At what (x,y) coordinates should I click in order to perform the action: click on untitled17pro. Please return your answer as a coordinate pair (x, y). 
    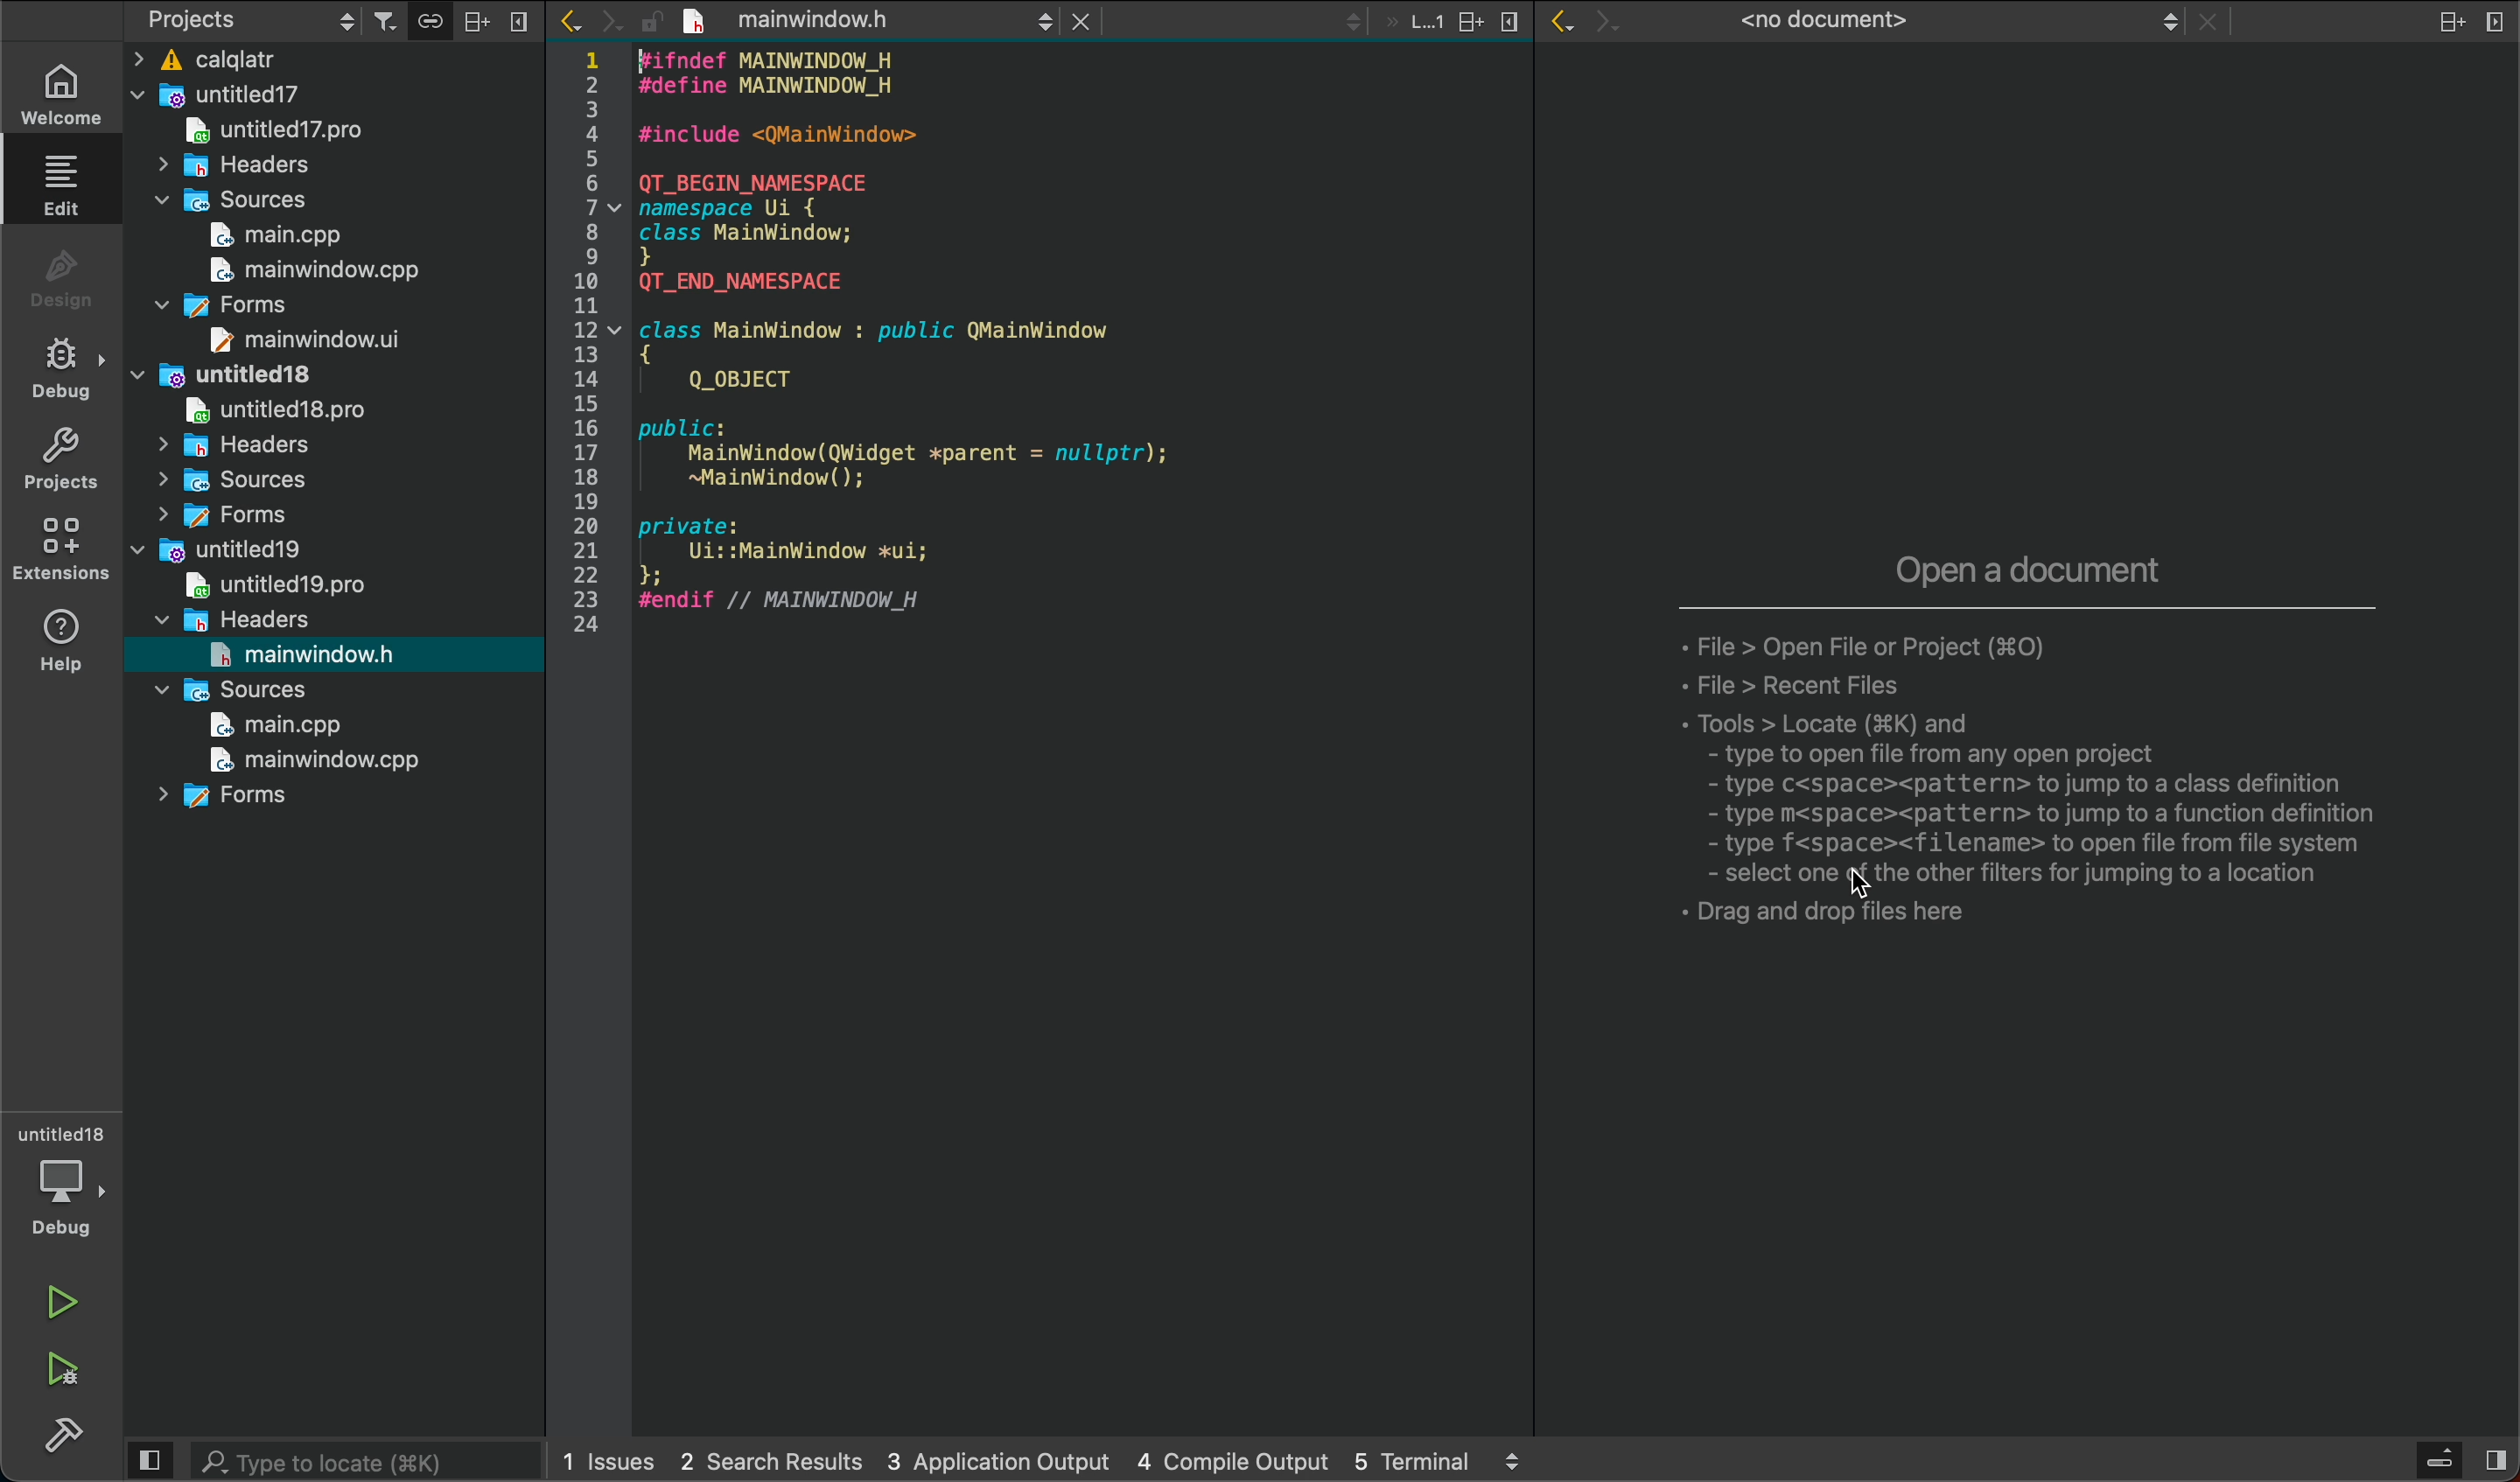
    Looking at the image, I should click on (334, 132).